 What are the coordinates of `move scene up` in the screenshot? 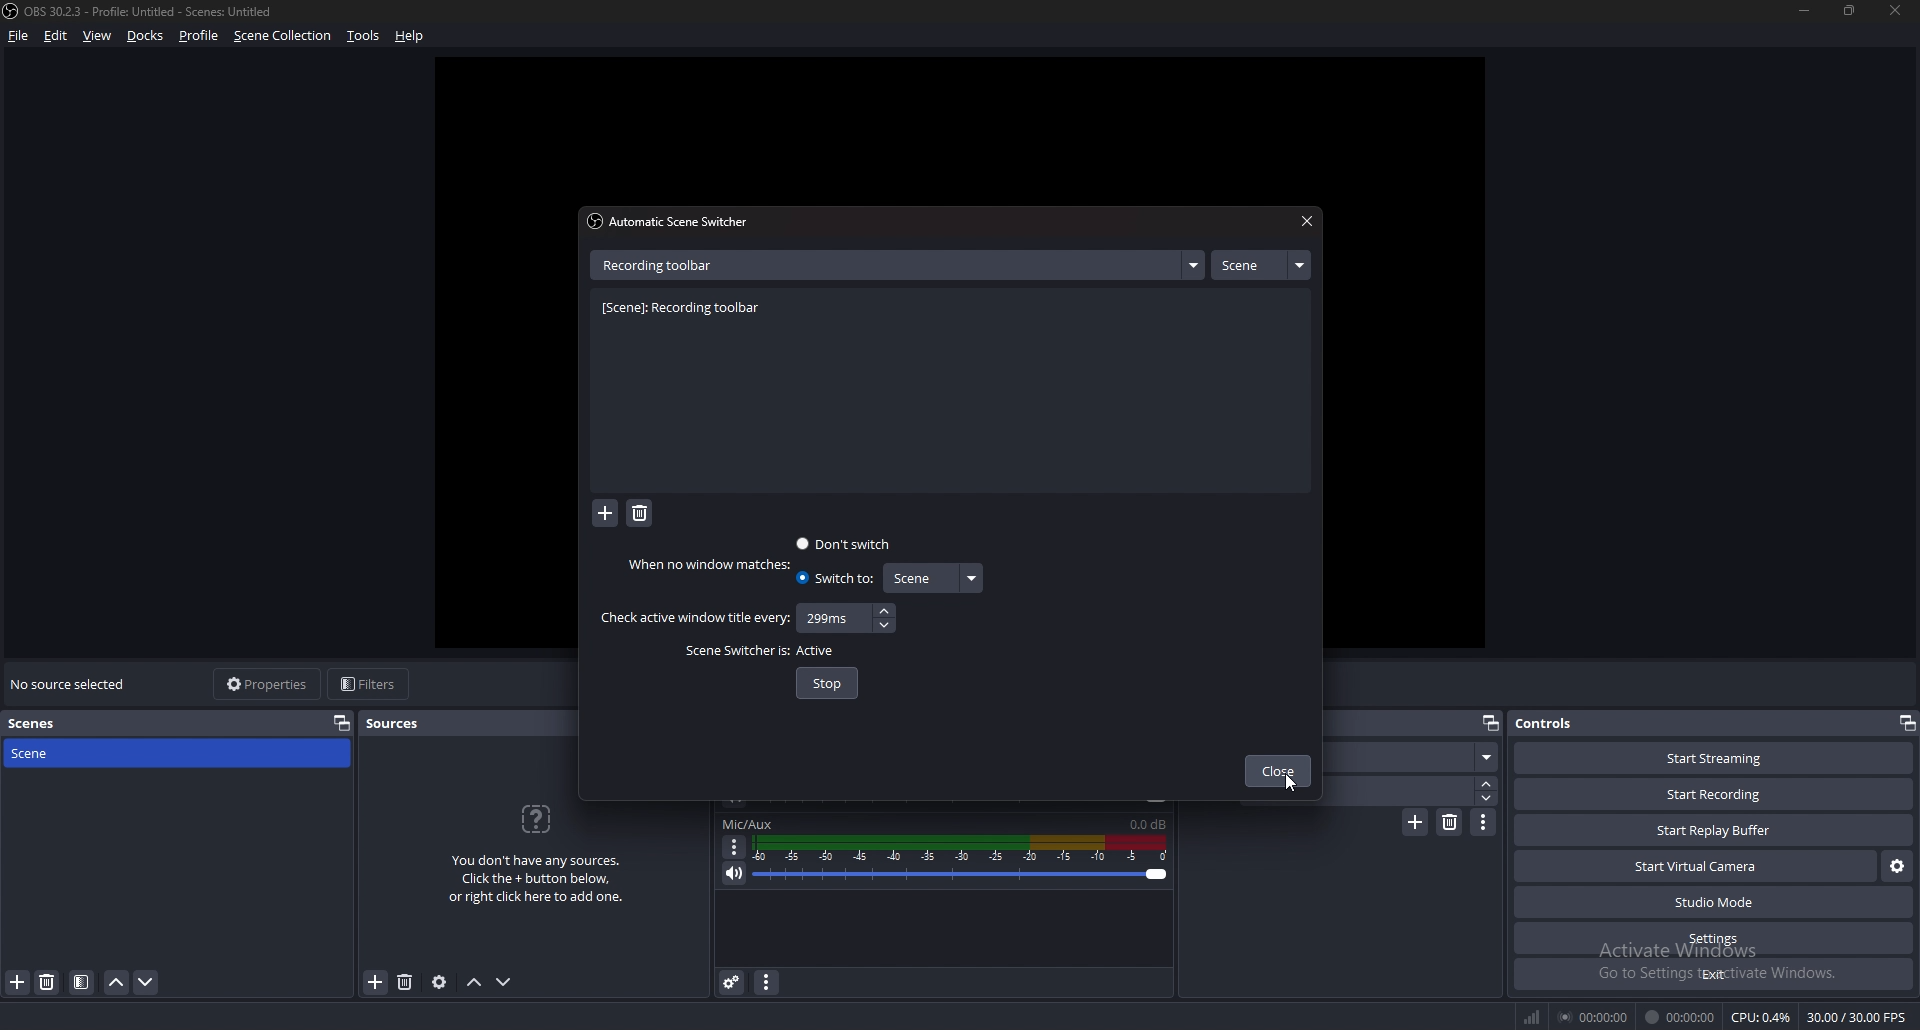 It's located at (118, 982).